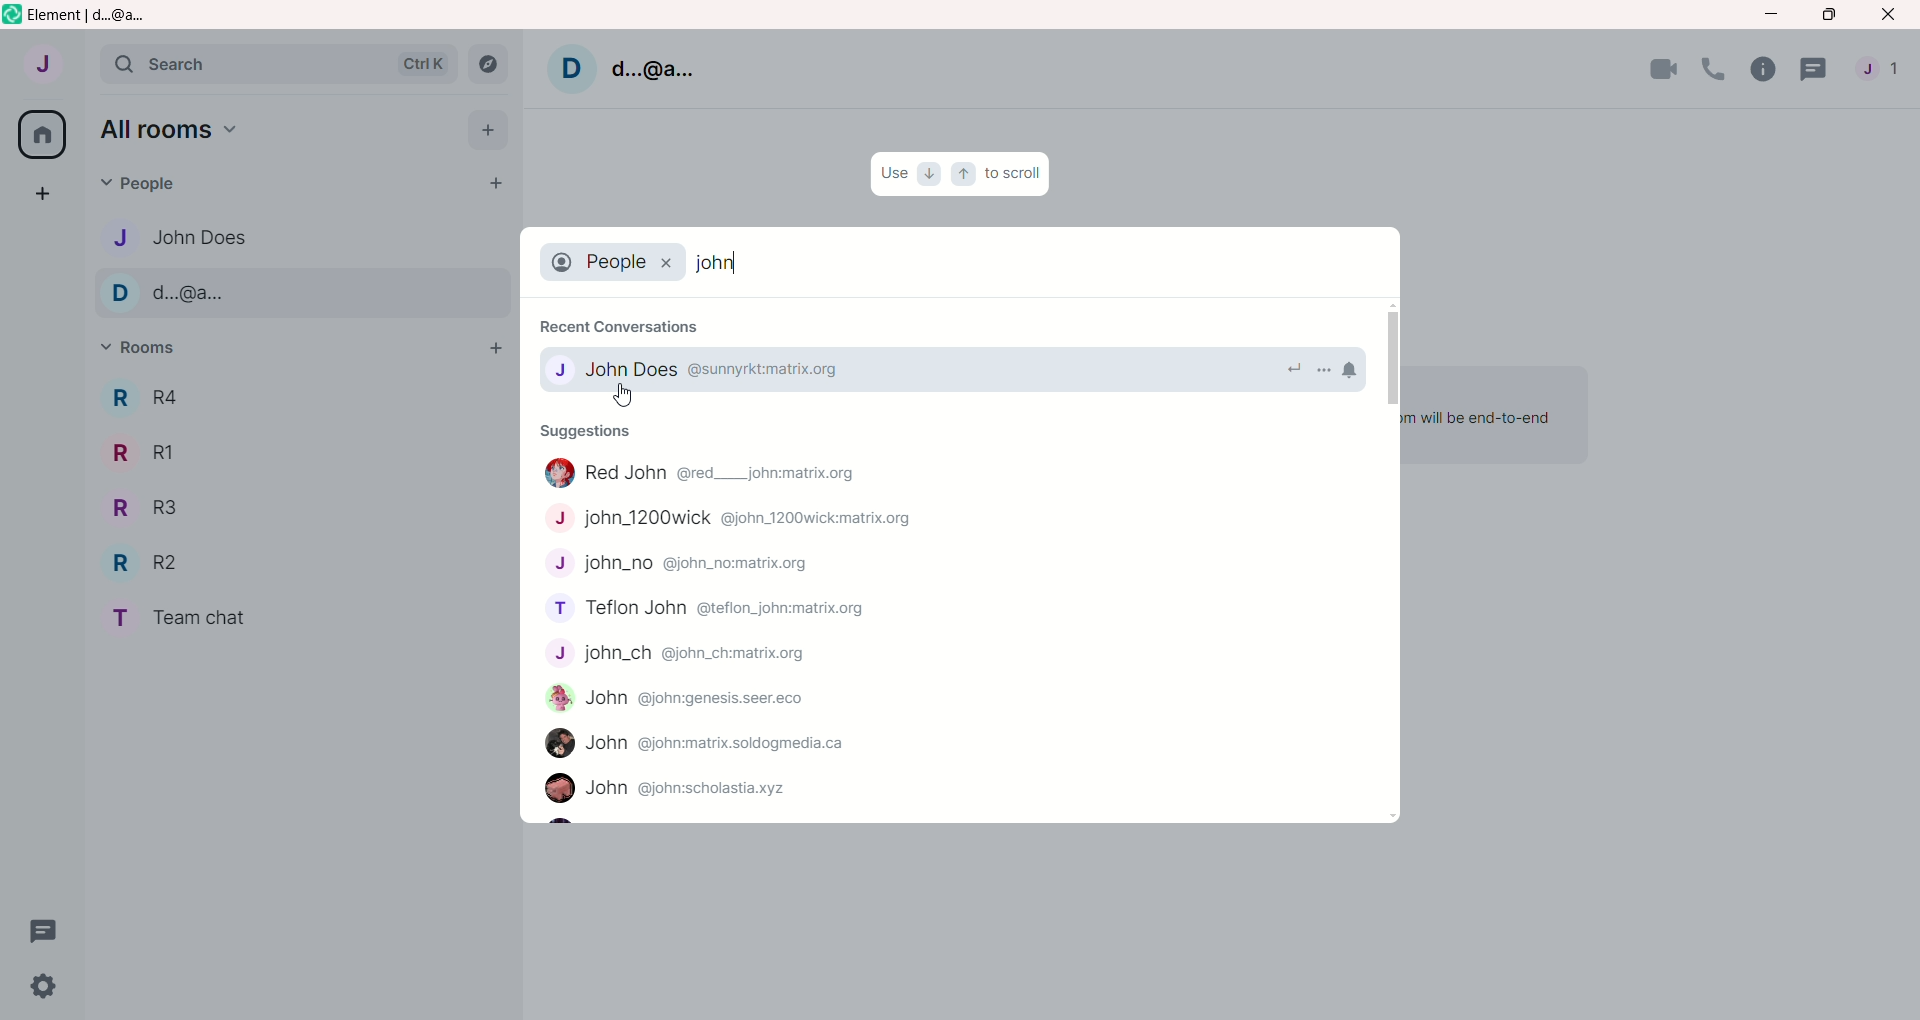  What do you see at coordinates (489, 130) in the screenshot?
I see `add` at bounding box center [489, 130].